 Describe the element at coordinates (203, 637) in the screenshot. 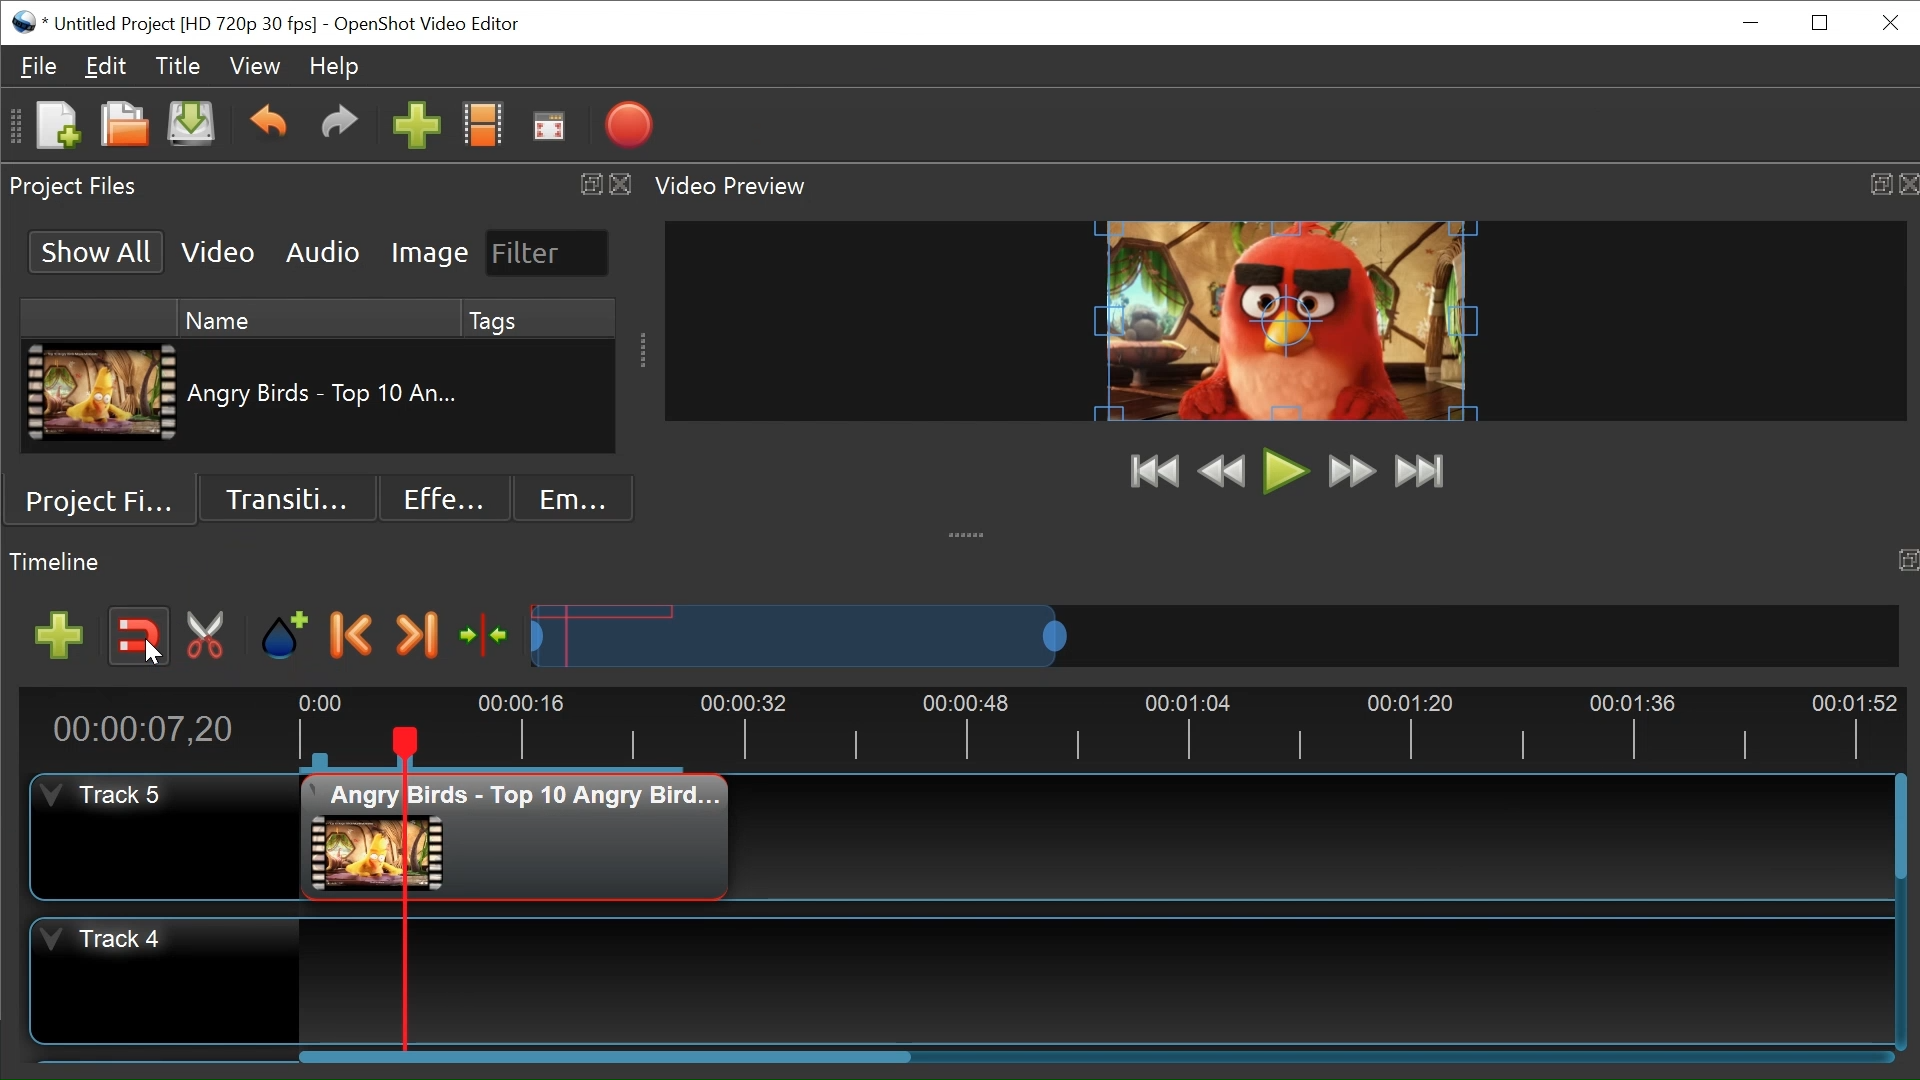

I see `Razor` at that location.